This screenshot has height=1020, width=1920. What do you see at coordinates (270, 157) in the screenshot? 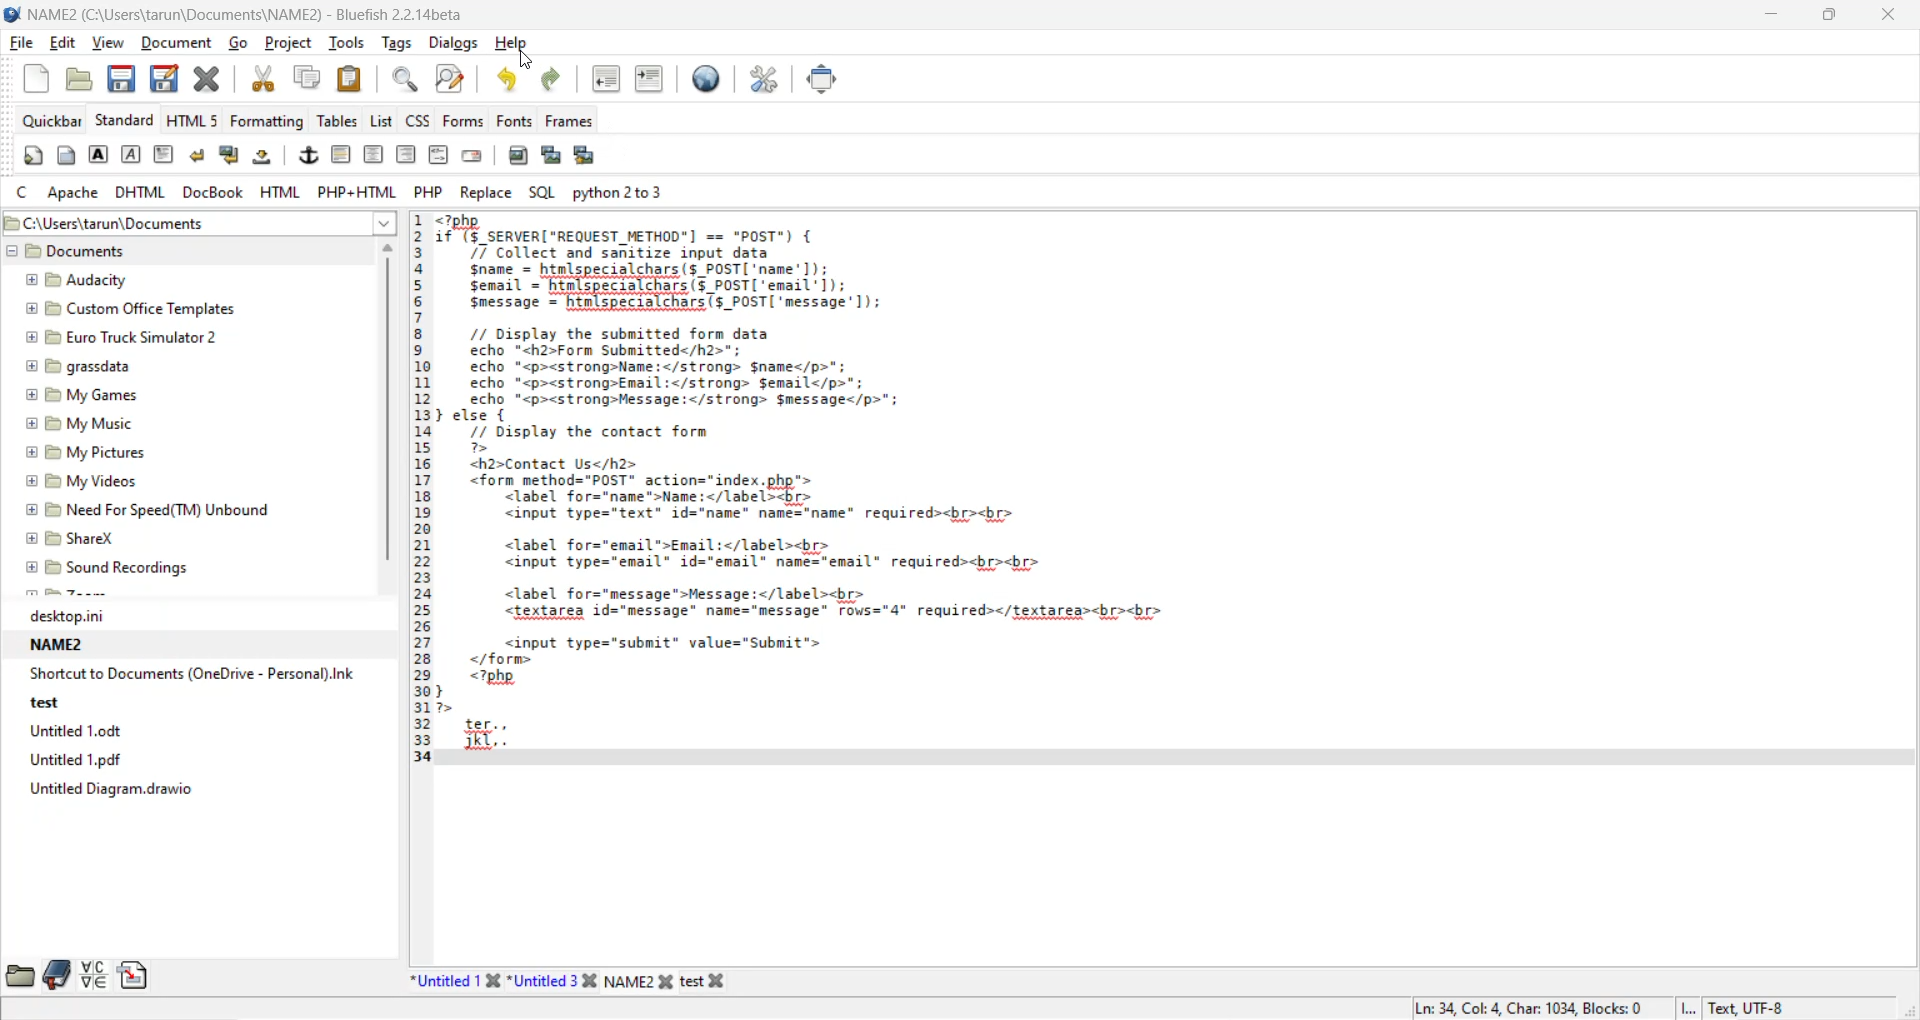
I see `non breaking space` at bounding box center [270, 157].